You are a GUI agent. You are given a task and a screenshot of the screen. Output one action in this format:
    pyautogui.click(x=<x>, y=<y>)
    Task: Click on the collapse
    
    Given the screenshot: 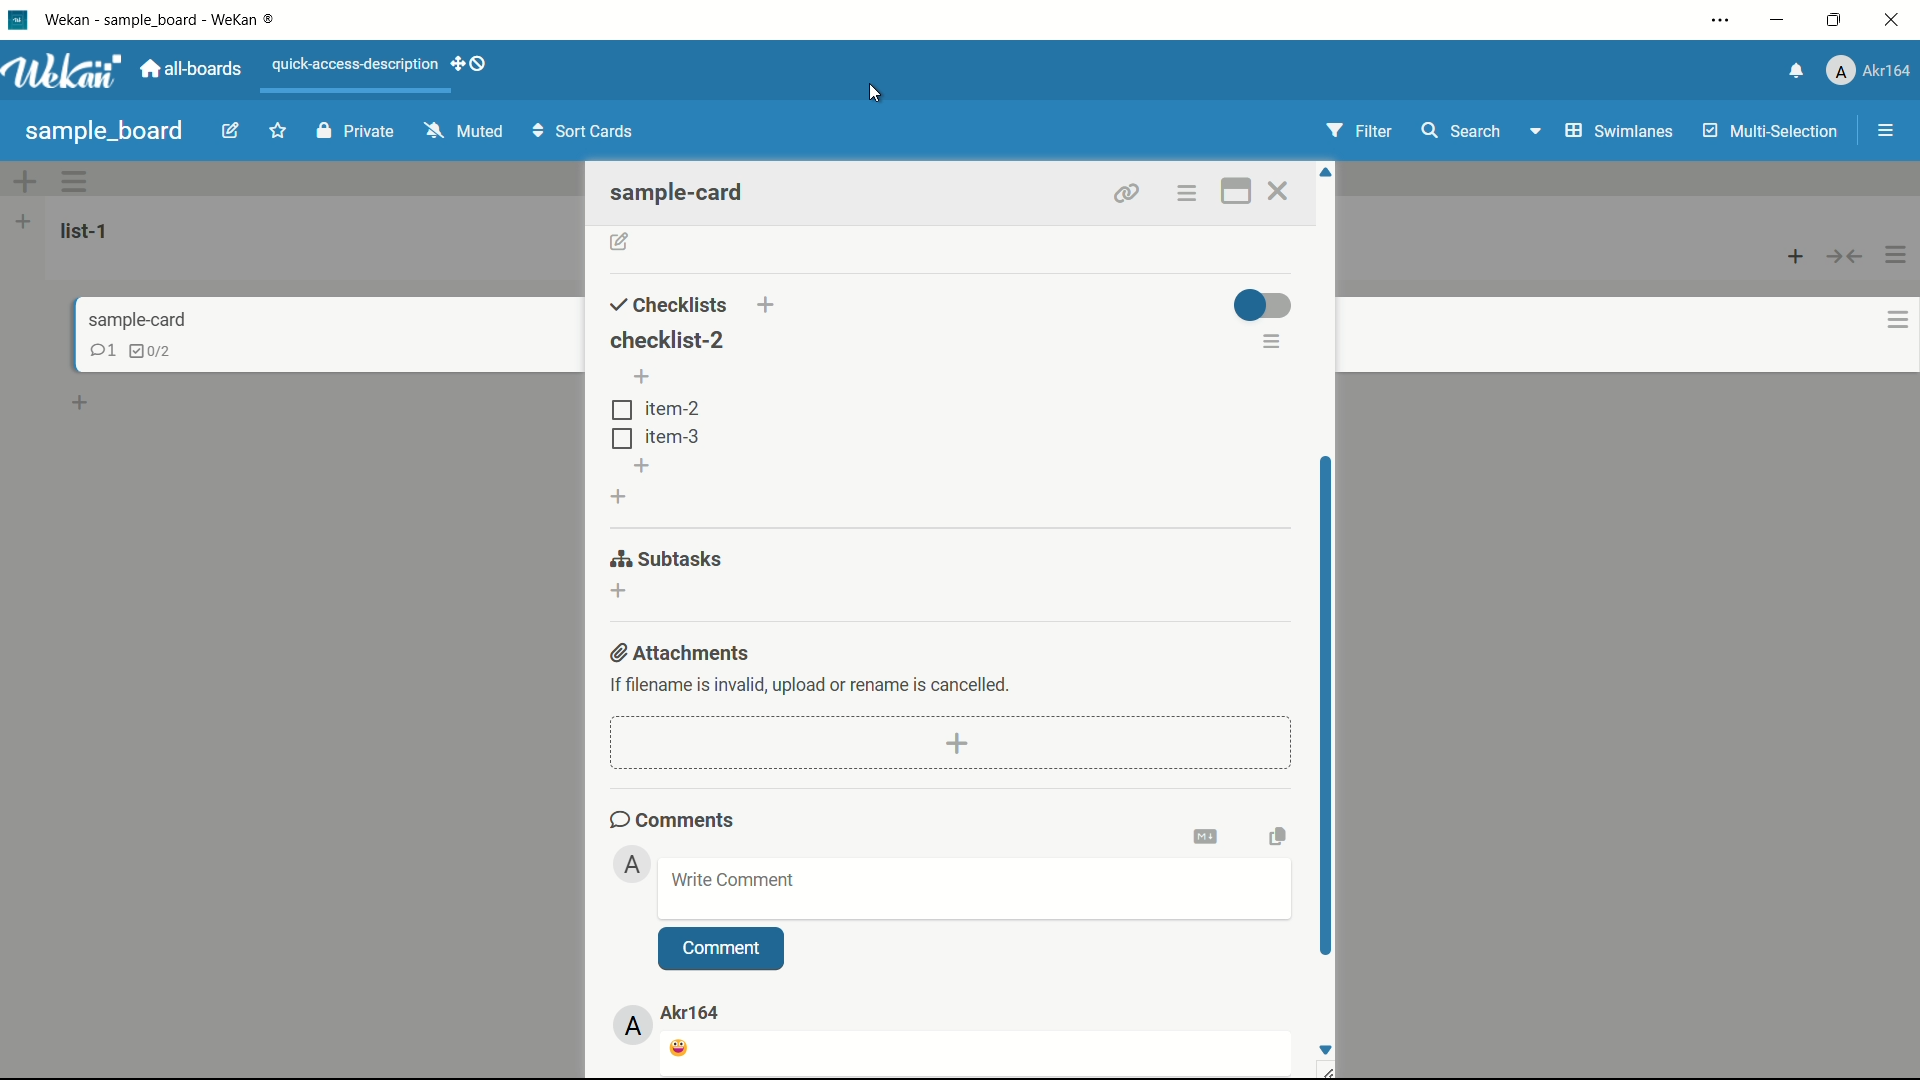 What is the action you would take?
    pyautogui.click(x=1846, y=258)
    